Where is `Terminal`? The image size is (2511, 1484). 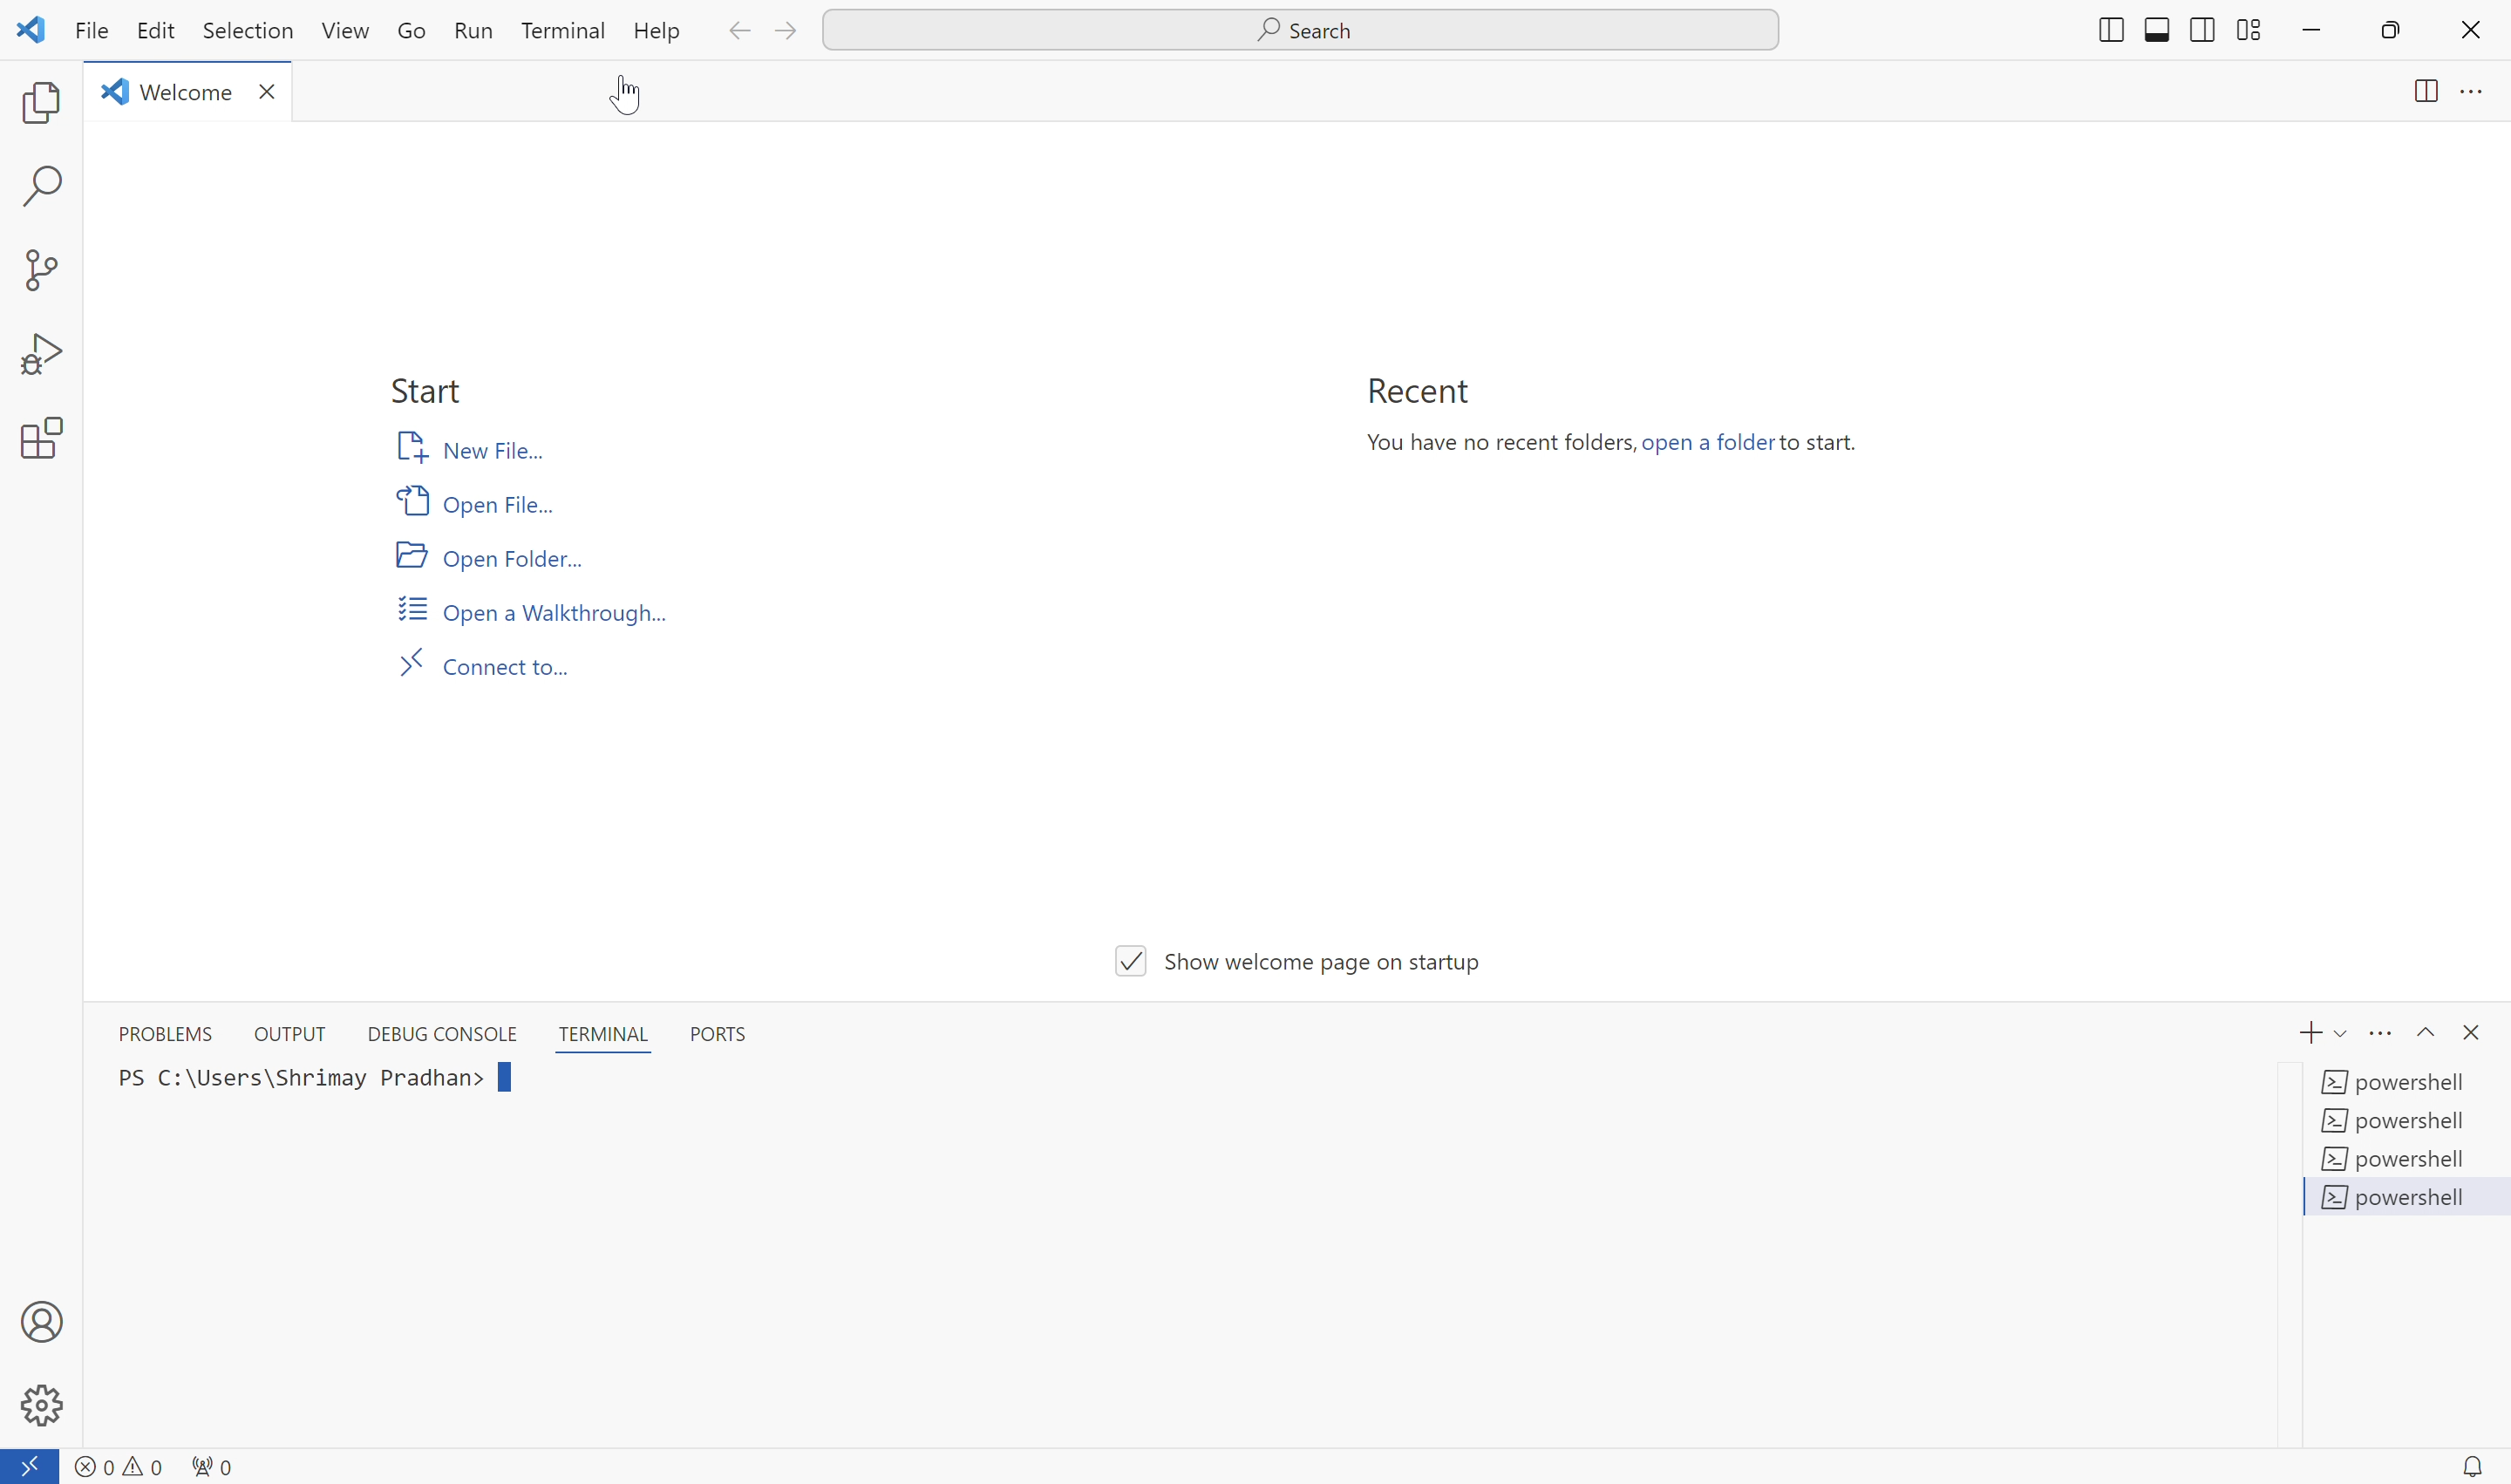
Terminal is located at coordinates (560, 31).